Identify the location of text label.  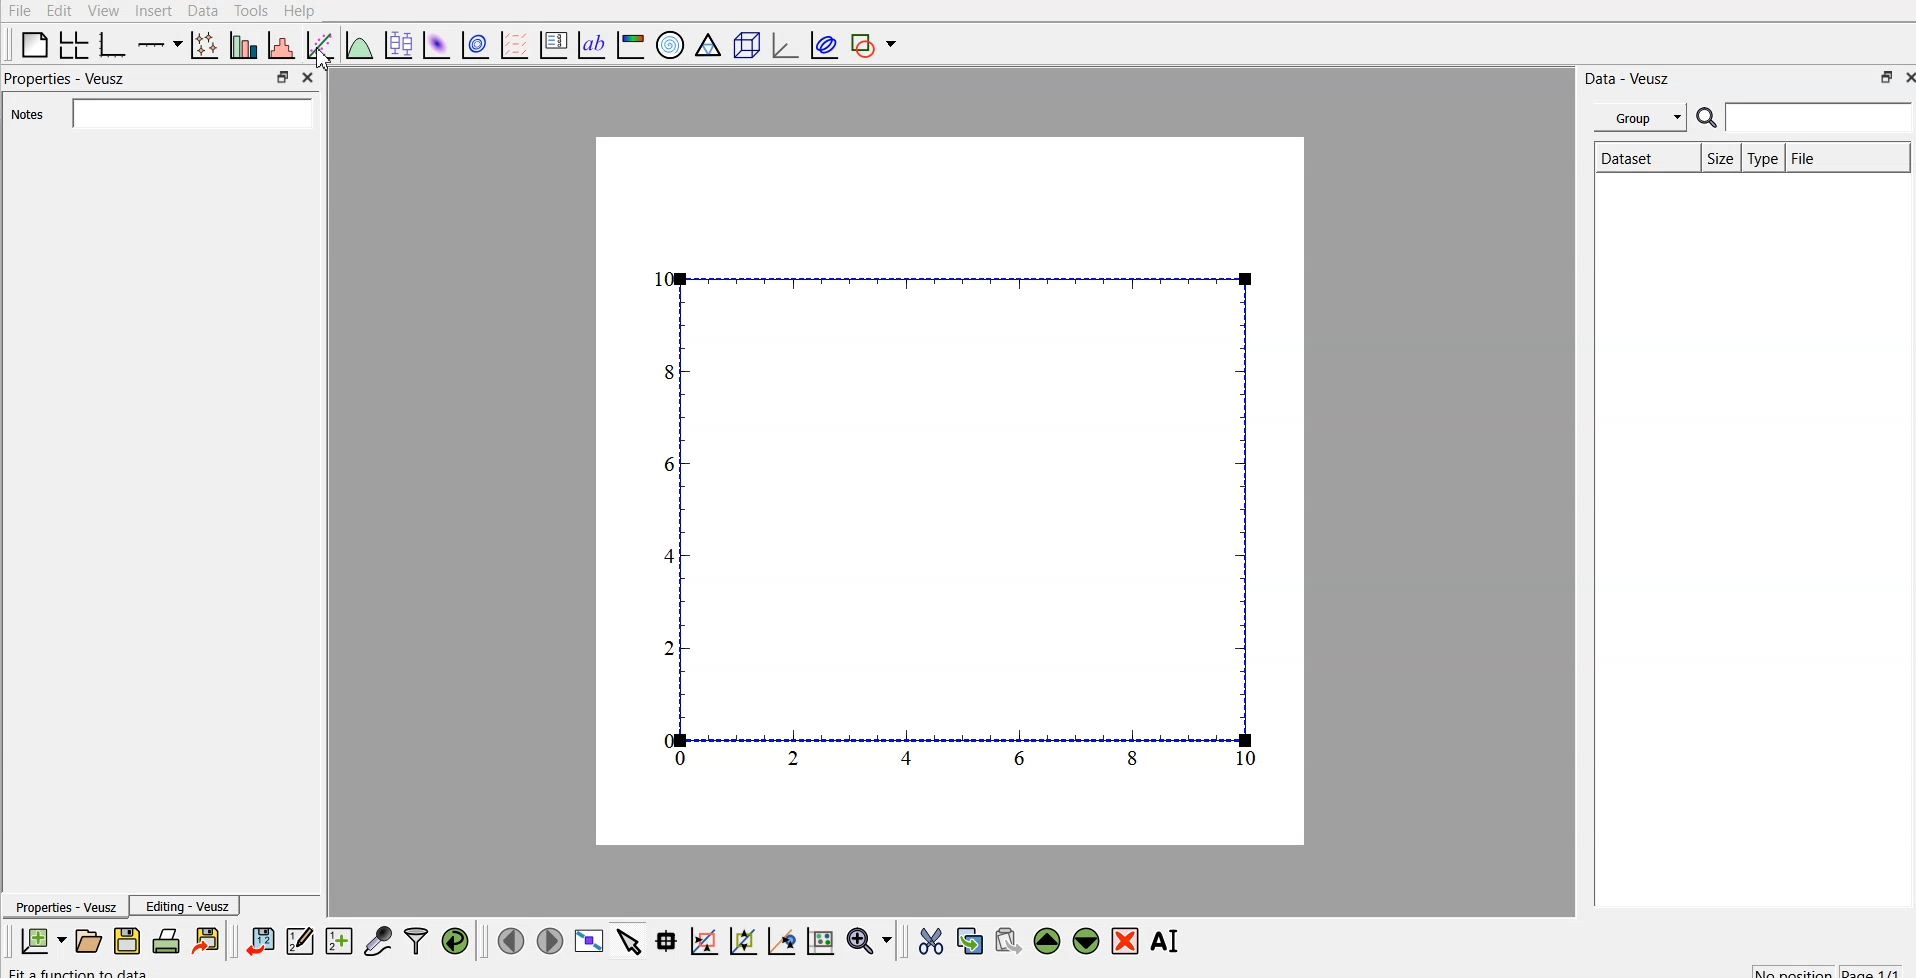
(590, 45).